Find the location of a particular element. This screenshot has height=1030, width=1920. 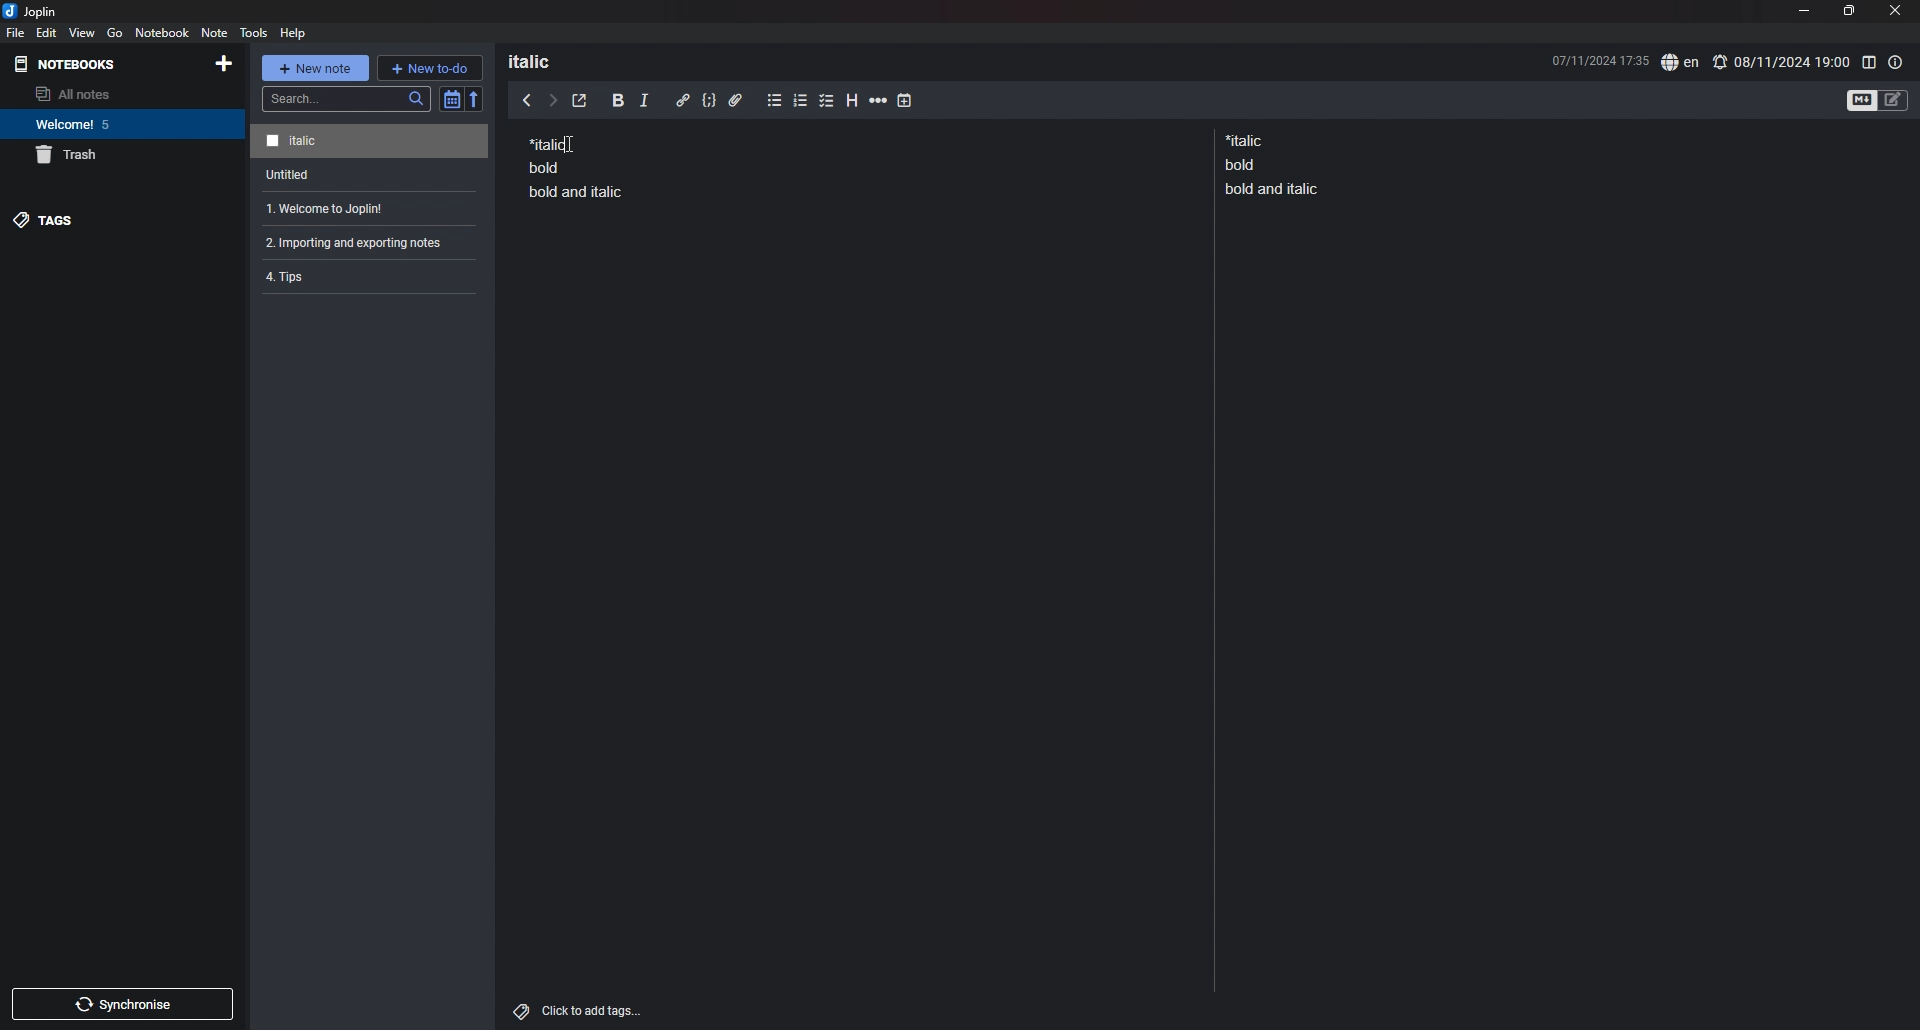

bullet list is located at coordinates (774, 101).